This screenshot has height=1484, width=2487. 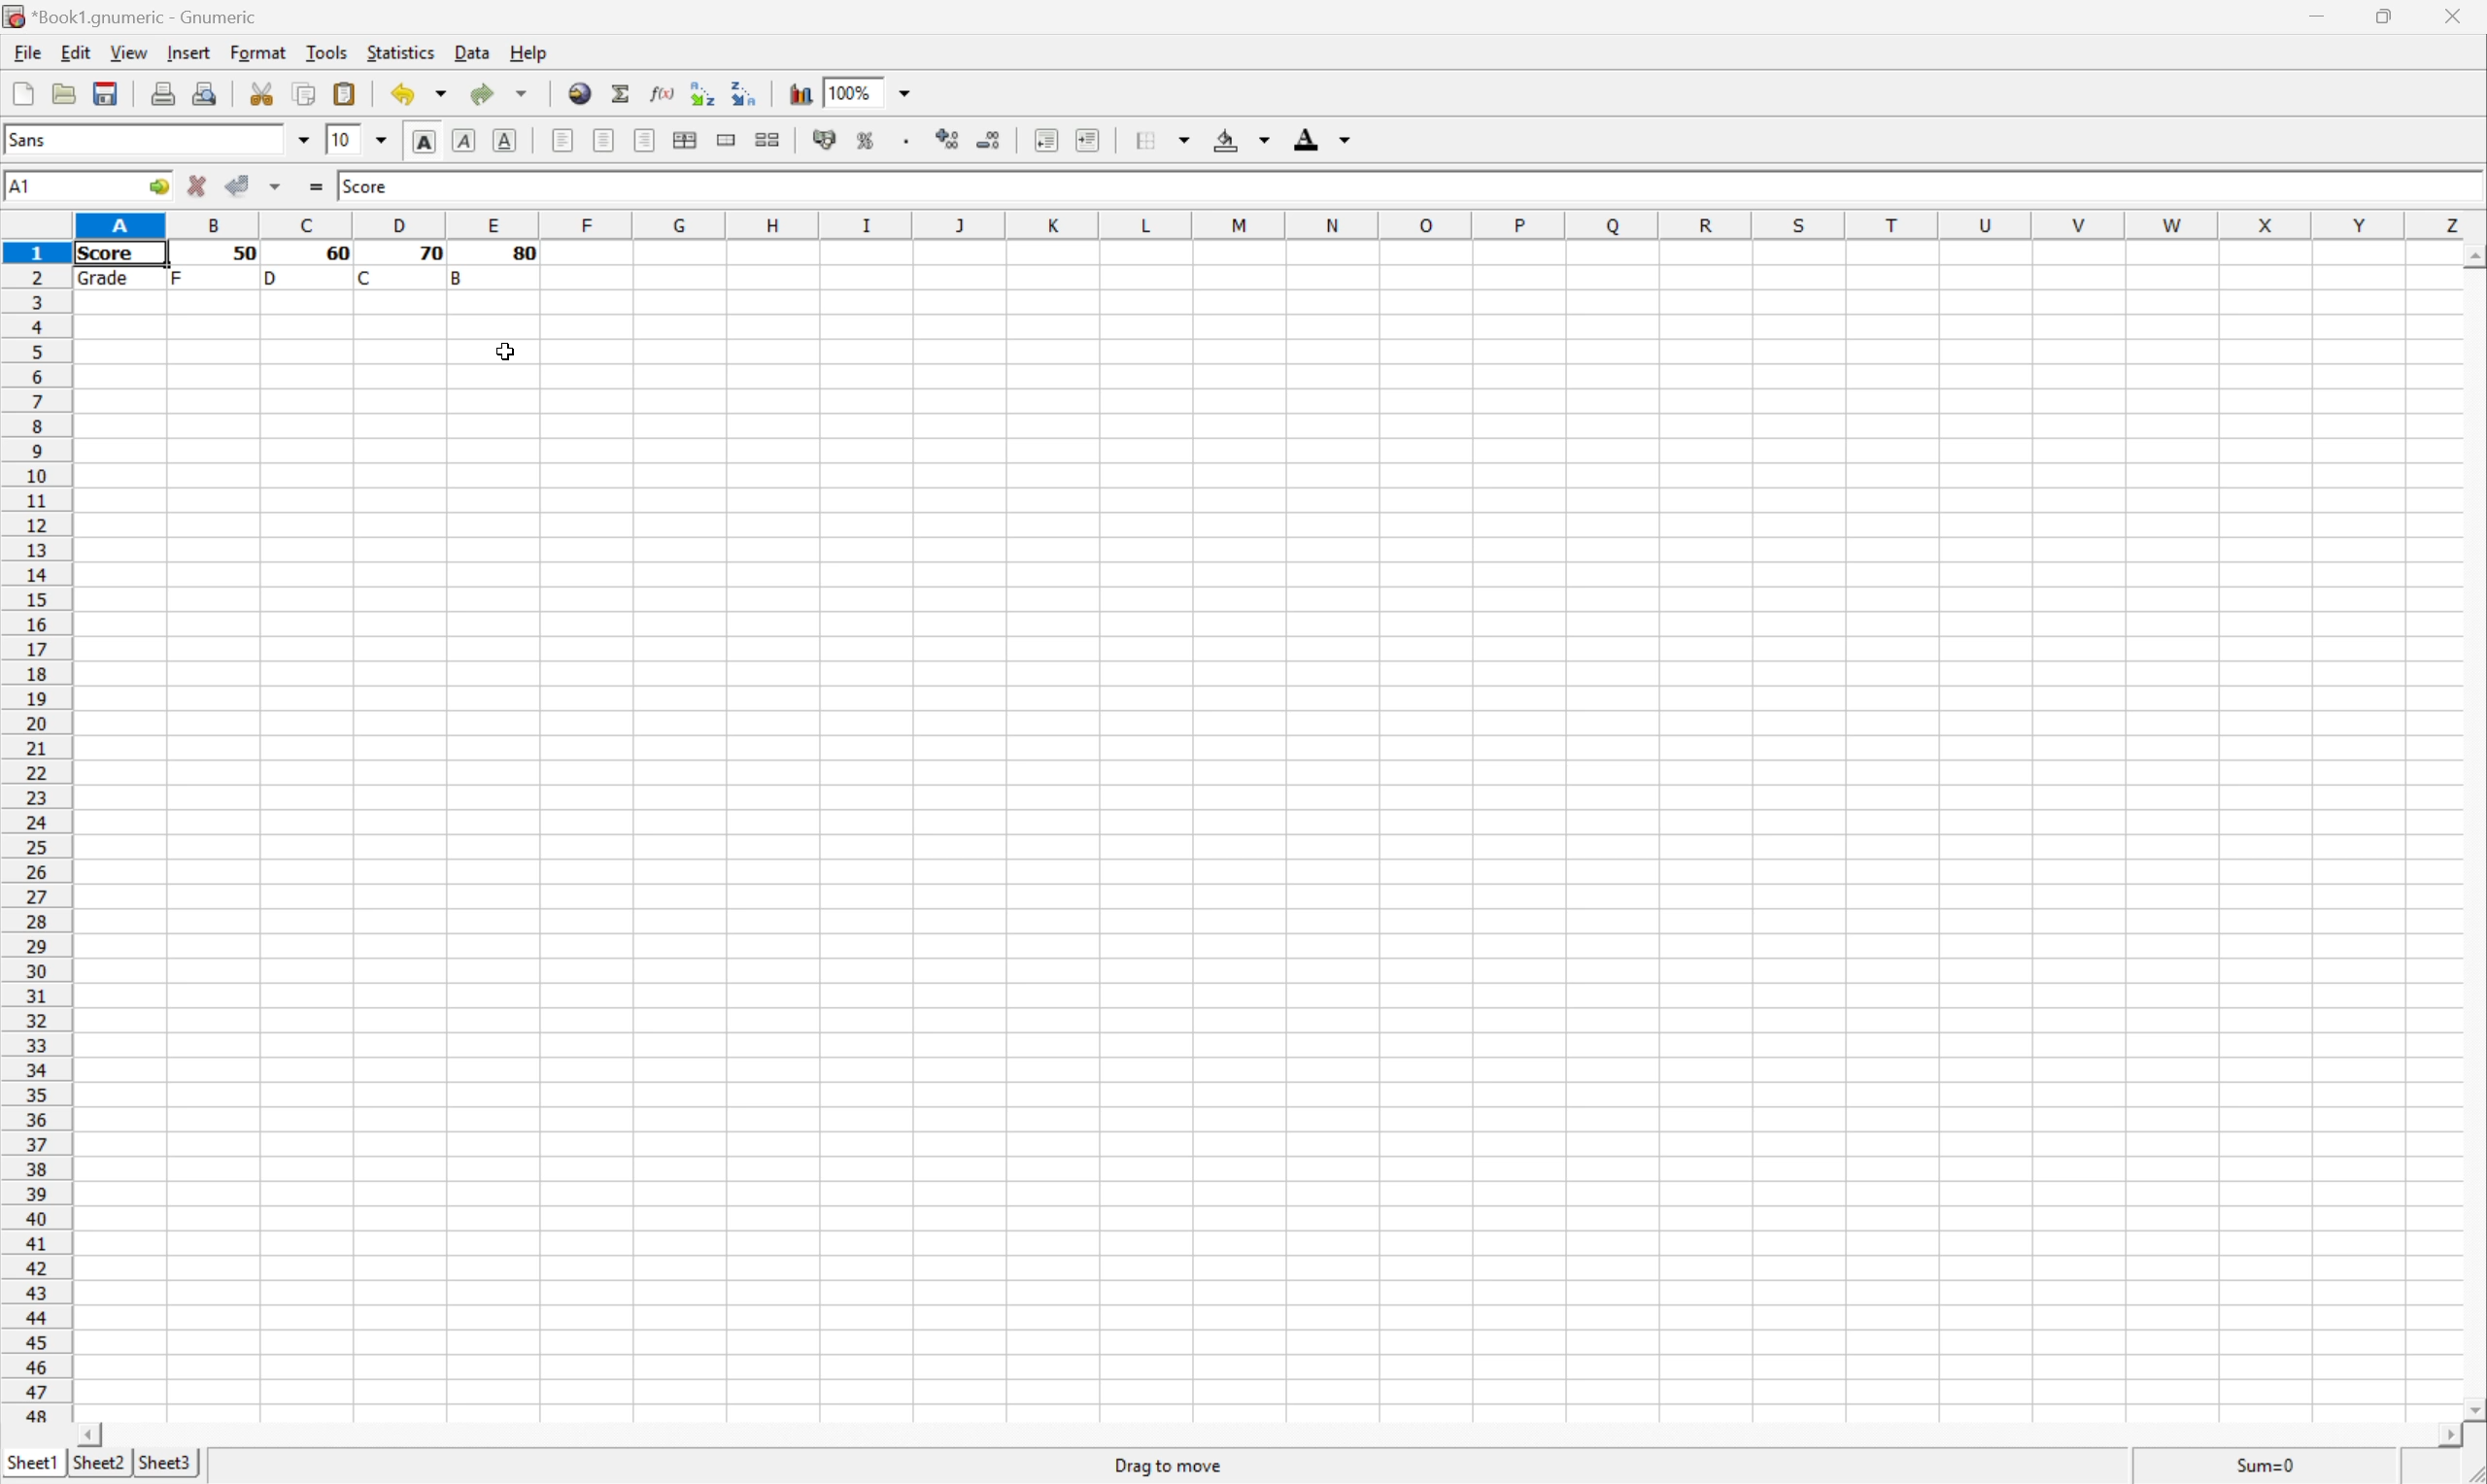 I want to click on Sans, so click(x=56, y=142).